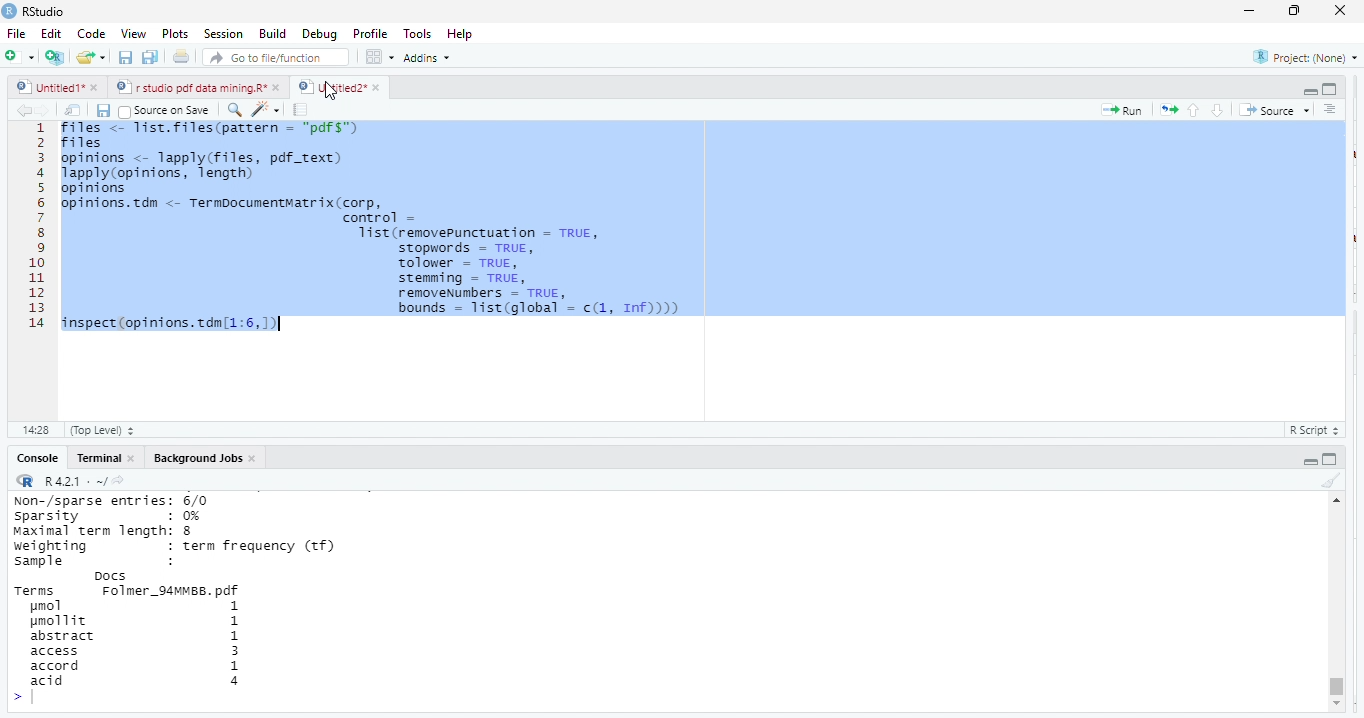  I want to click on non -/sparse entries: 6/0 sparsity i 0%vaximal term length: 8weighting : term frequency (tf)sample :DocsTerms, Folmer_94muss. pdfpmol 1pmol lit 1abstract 1access 3accord 1edd o, so click(201, 603).